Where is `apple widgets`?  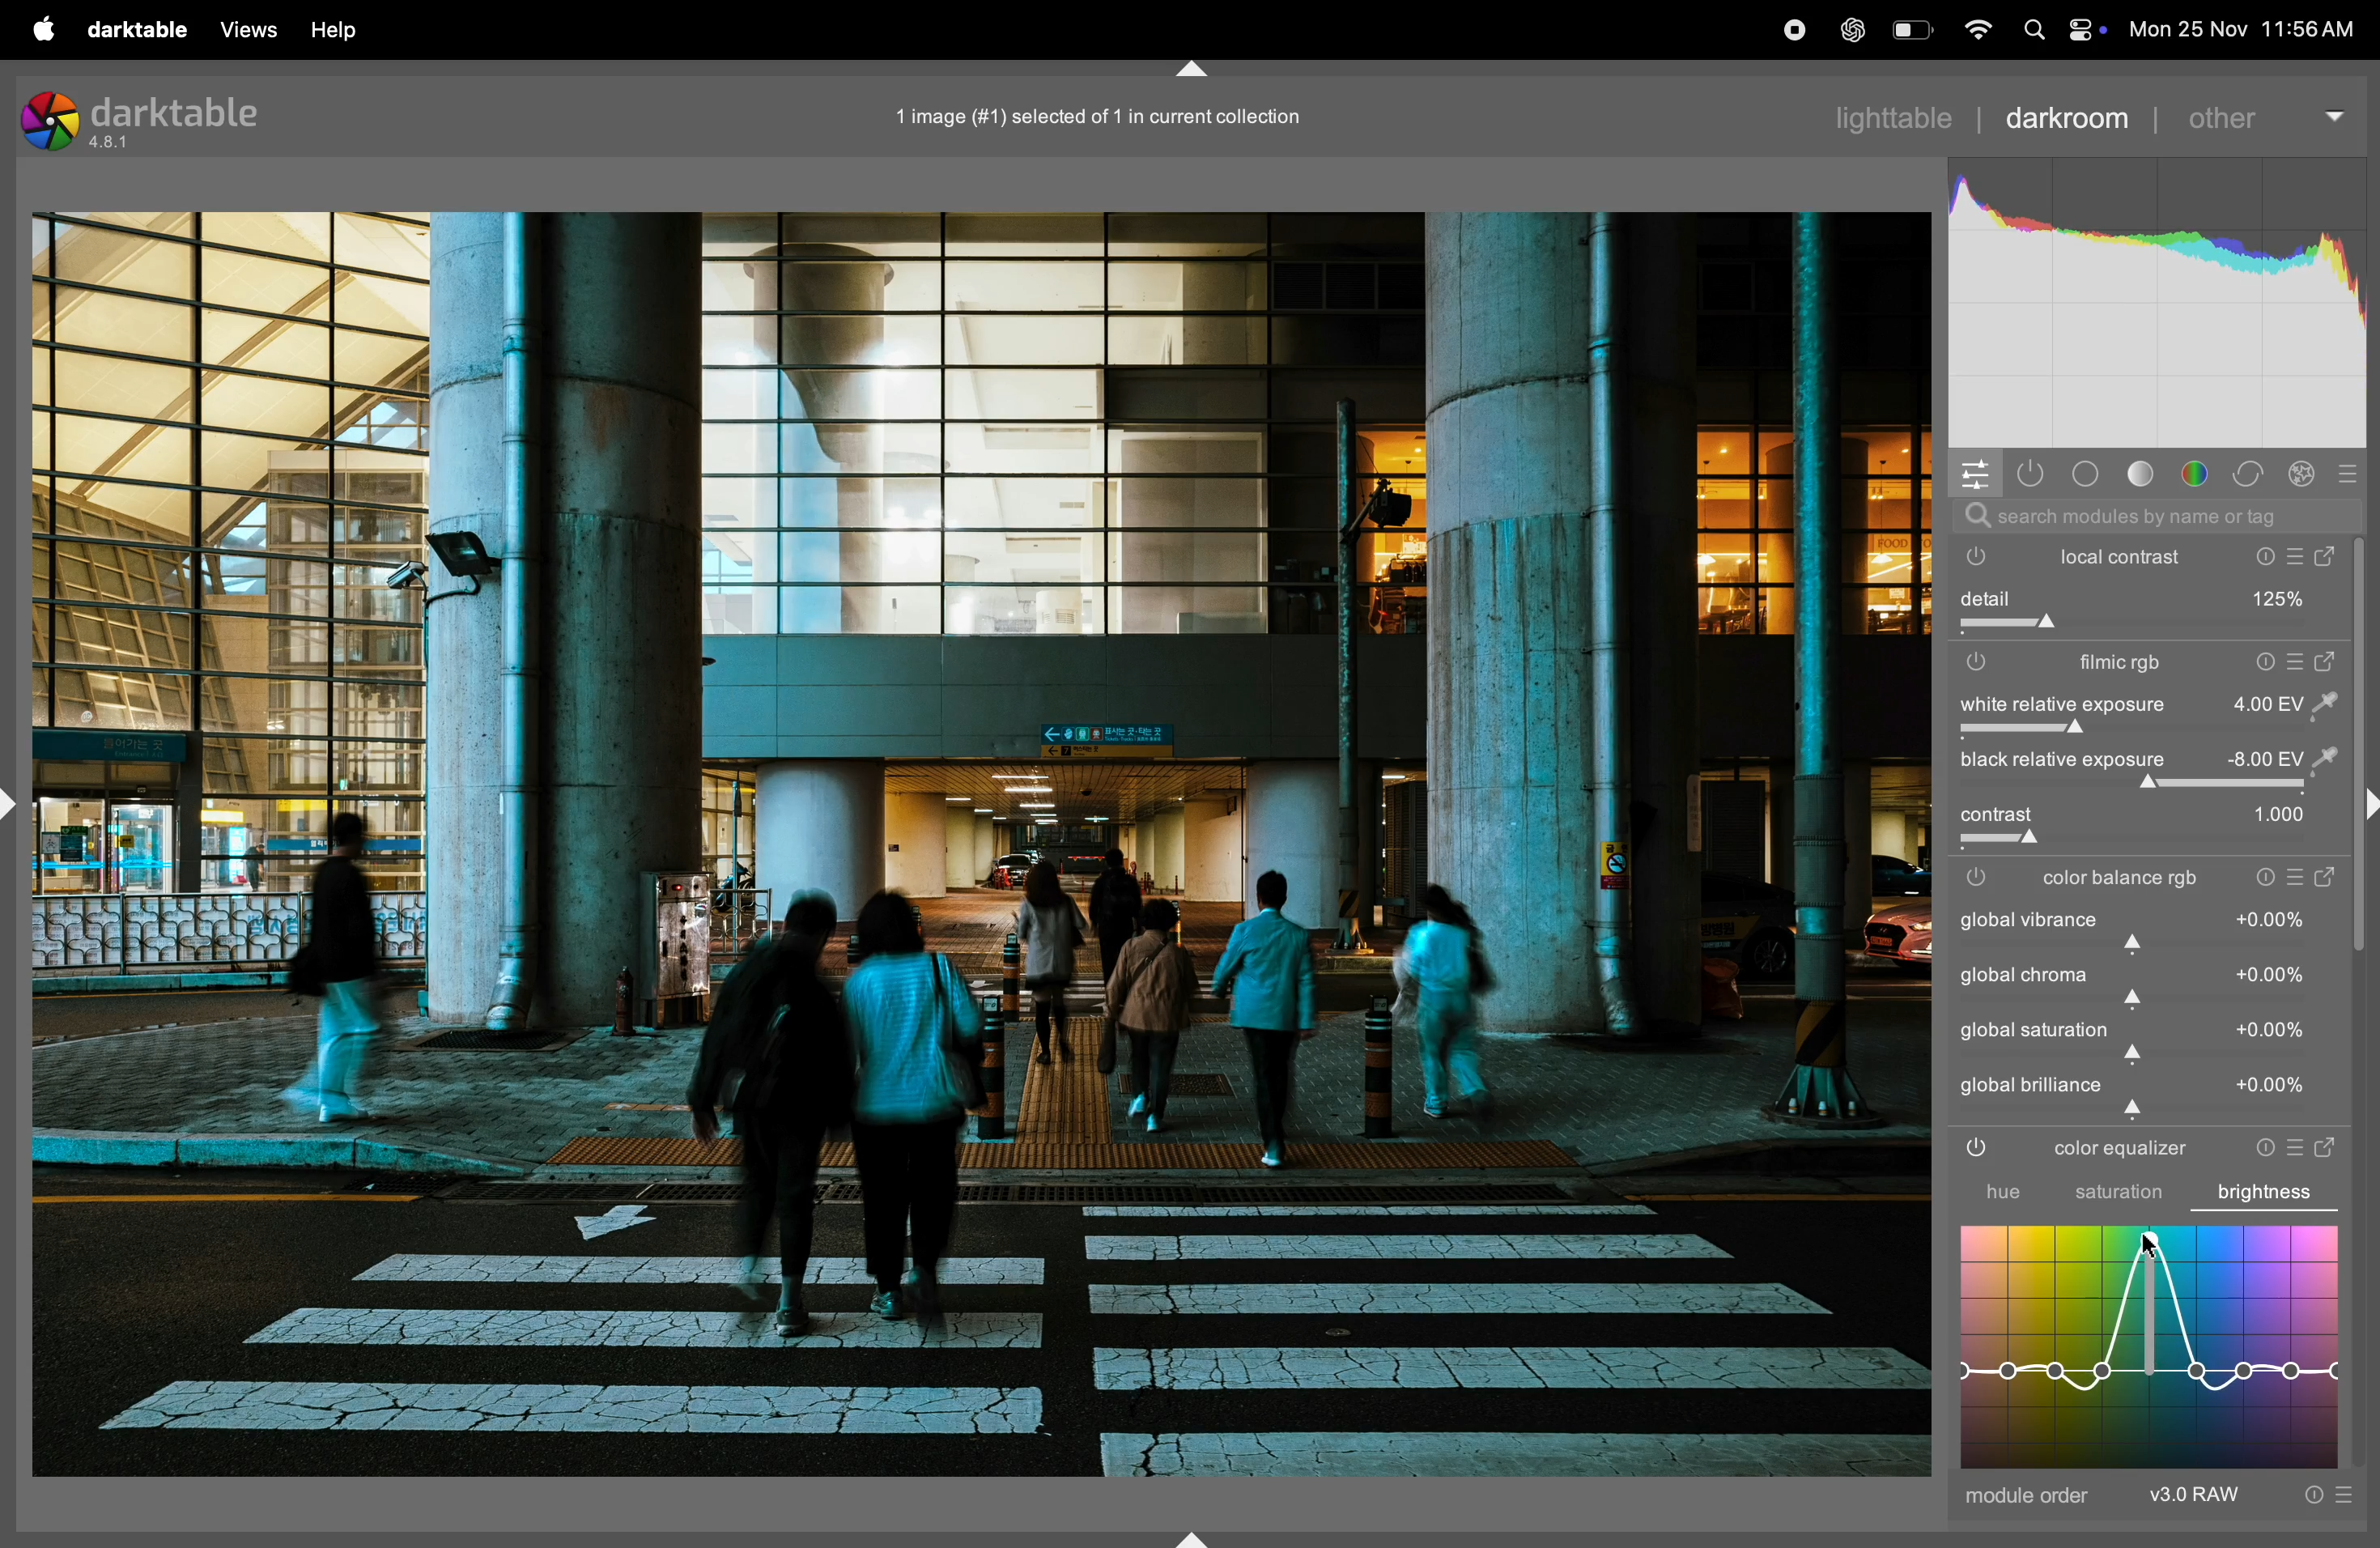 apple widgets is located at coordinates (2059, 29).